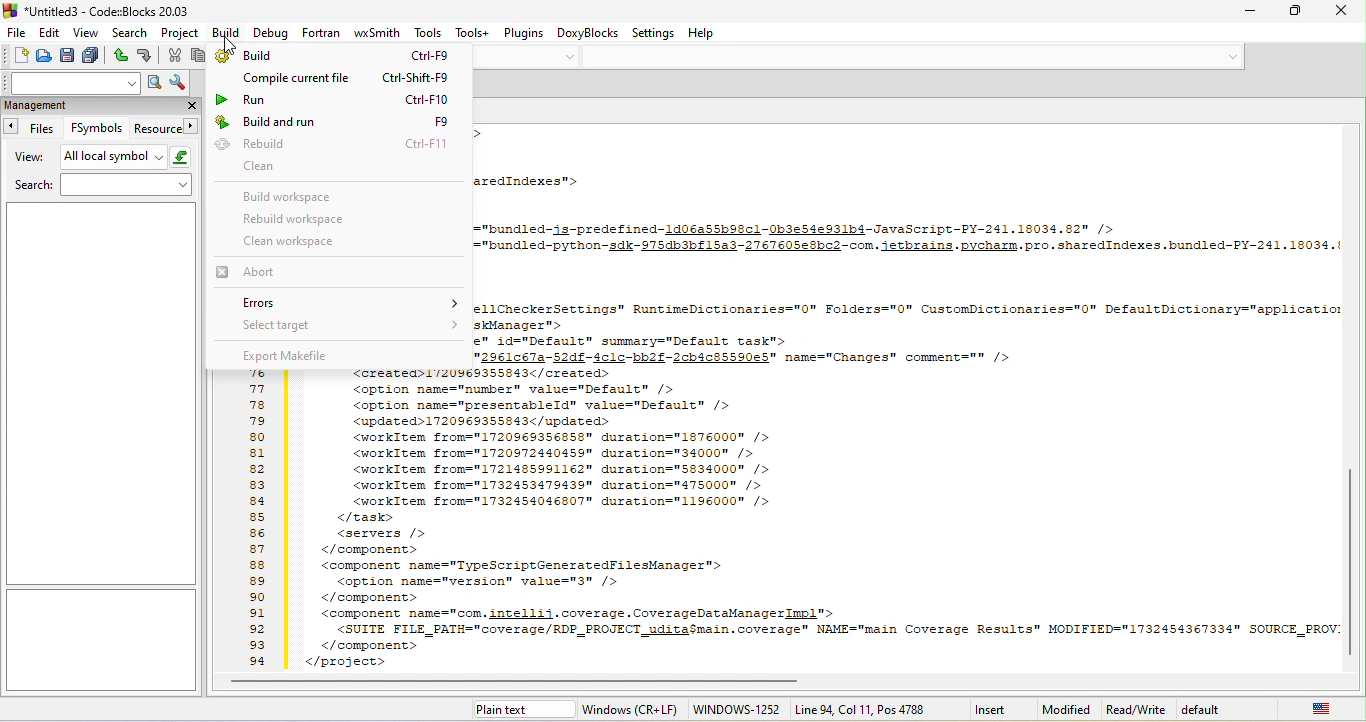 Image resolution: width=1366 pixels, height=722 pixels. Describe the element at coordinates (86, 34) in the screenshot. I see `view` at that location.